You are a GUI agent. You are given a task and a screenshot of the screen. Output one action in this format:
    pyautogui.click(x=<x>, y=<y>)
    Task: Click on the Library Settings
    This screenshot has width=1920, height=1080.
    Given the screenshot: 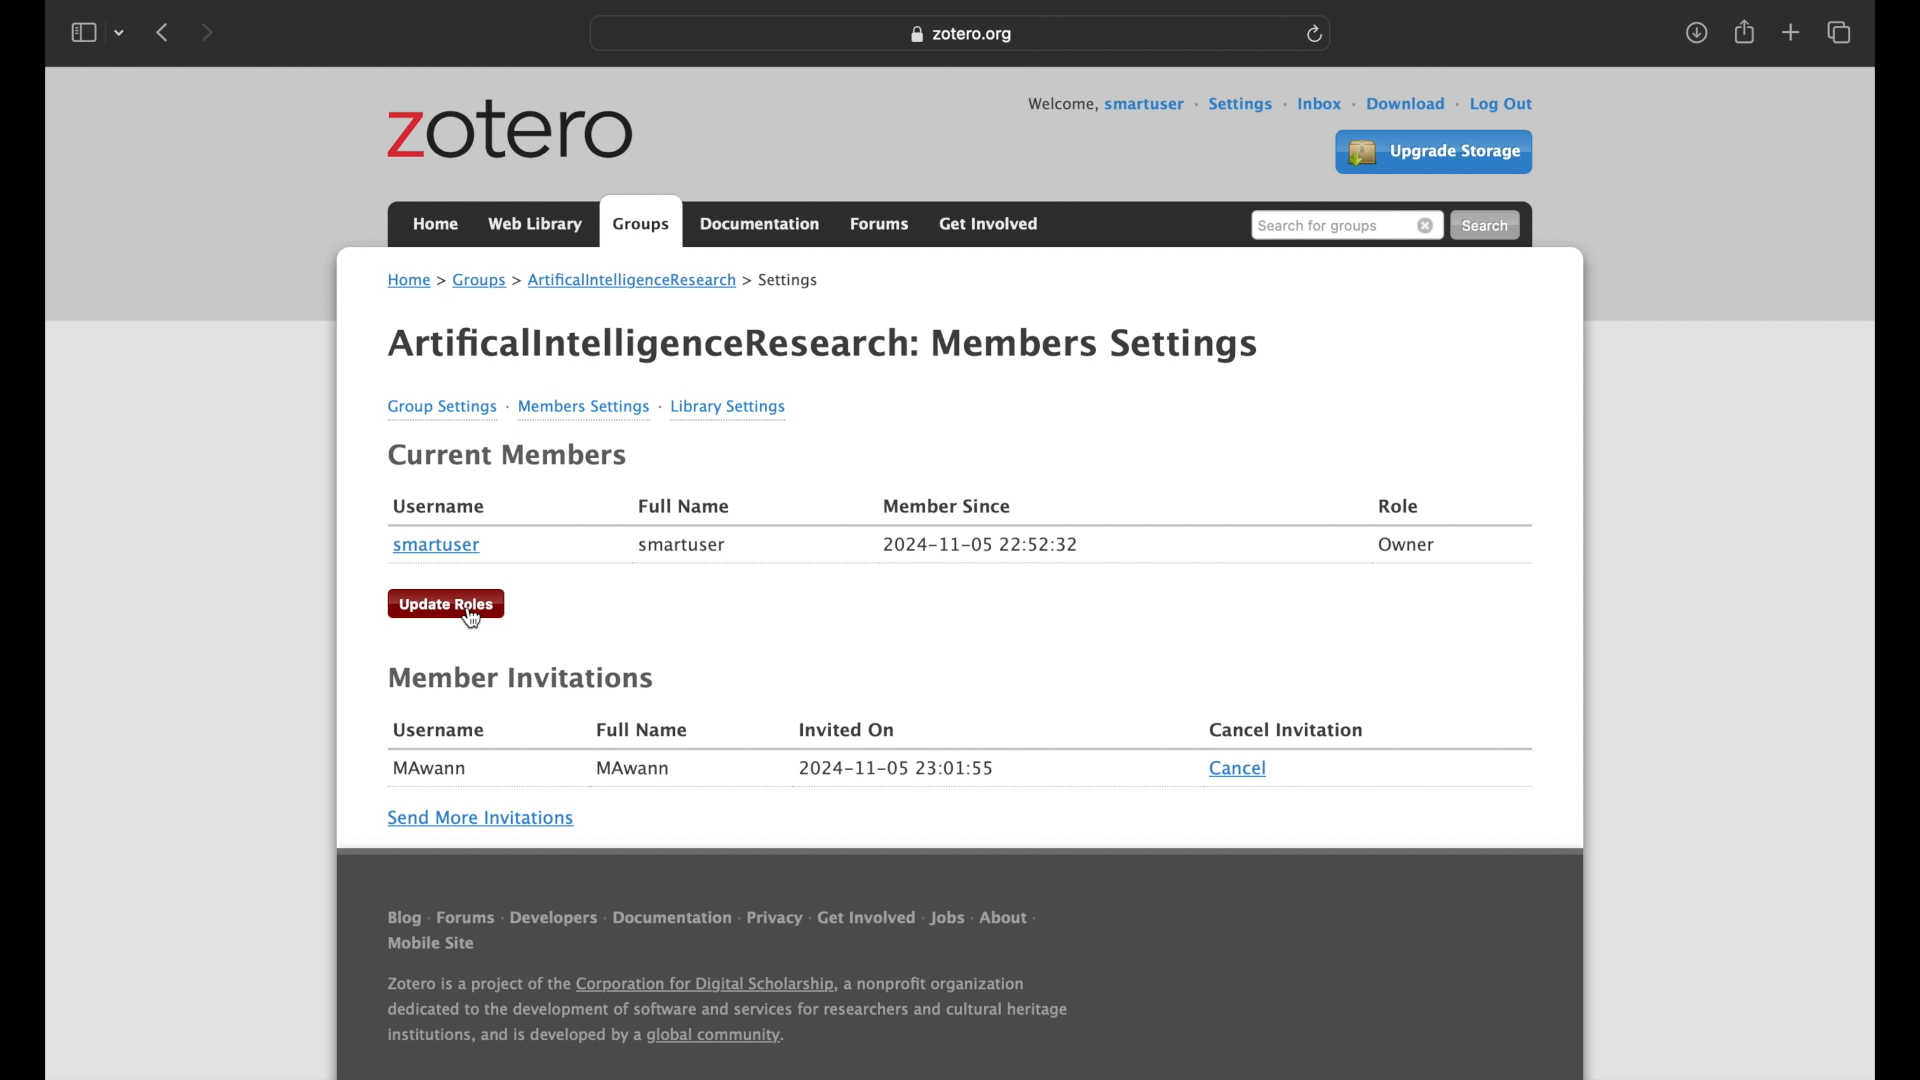 What is the action you would take?
    pyautogui.click(x=740, y=406)
    